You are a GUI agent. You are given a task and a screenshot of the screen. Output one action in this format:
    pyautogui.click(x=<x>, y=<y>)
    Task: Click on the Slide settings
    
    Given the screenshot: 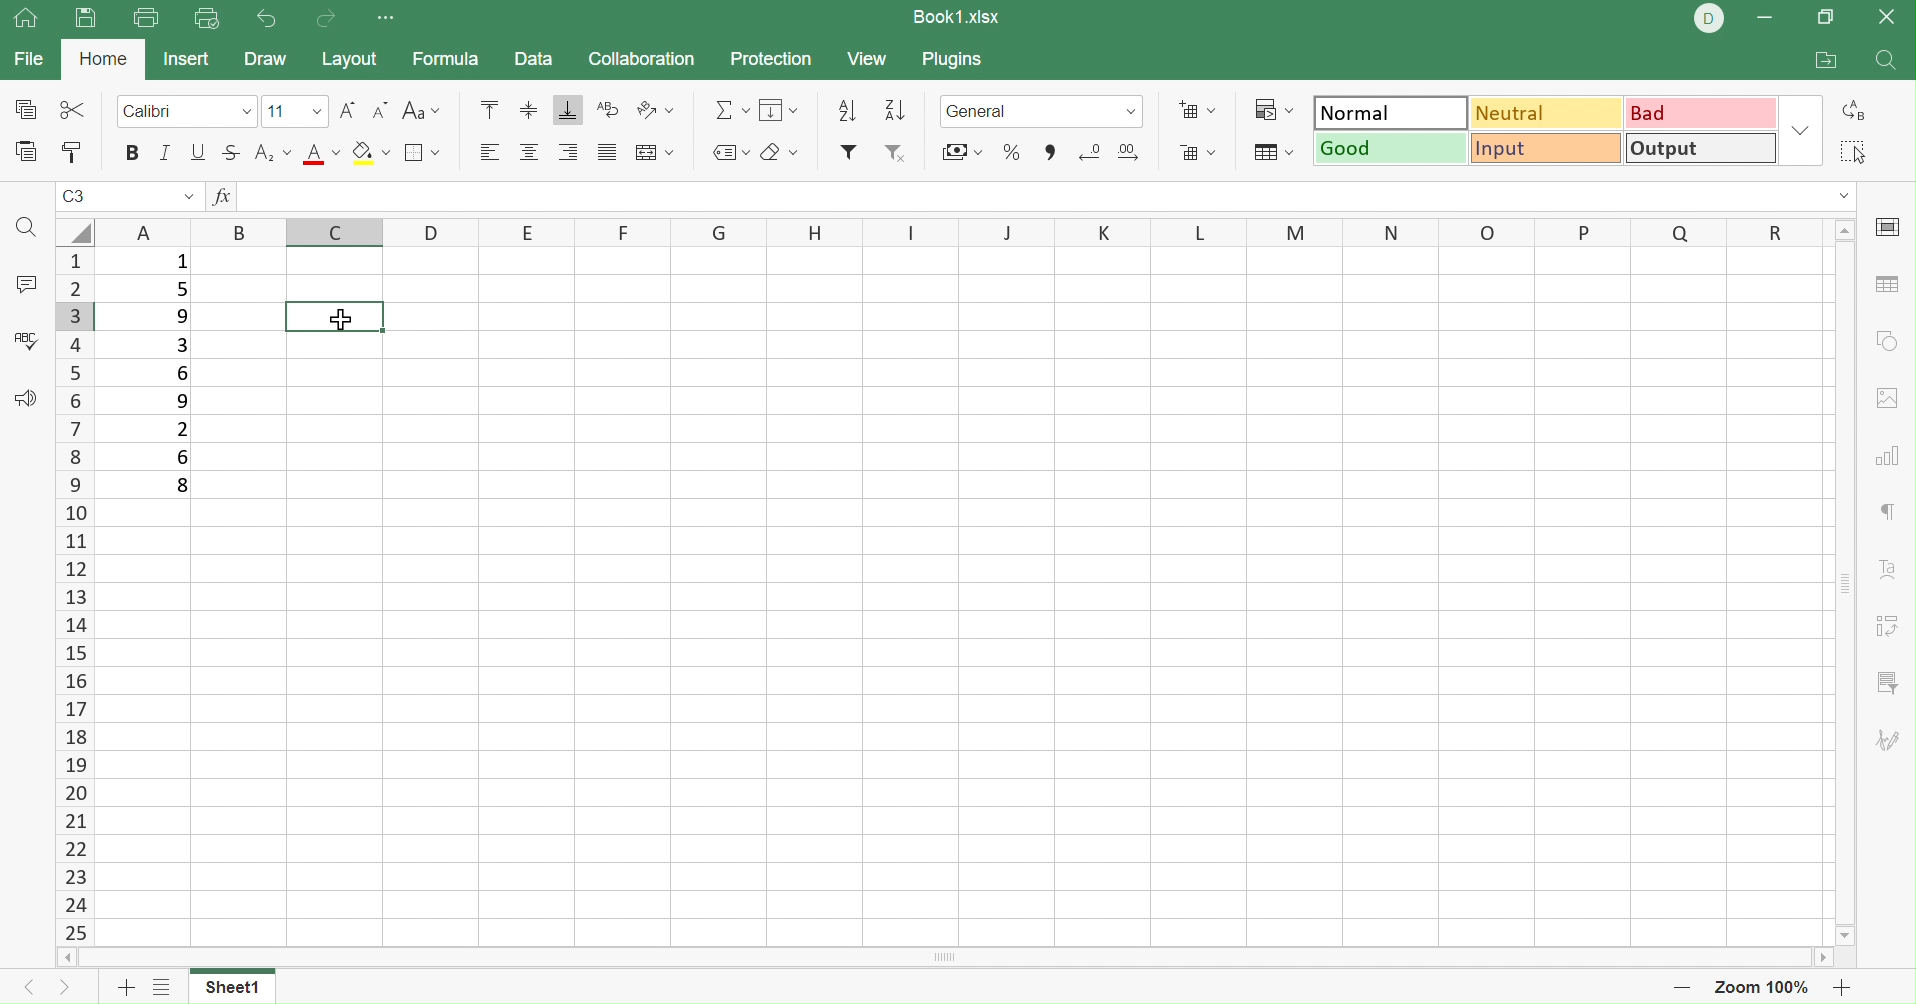 What is the action you would take?
    pyautogui.click(x=1890, y=227)
    